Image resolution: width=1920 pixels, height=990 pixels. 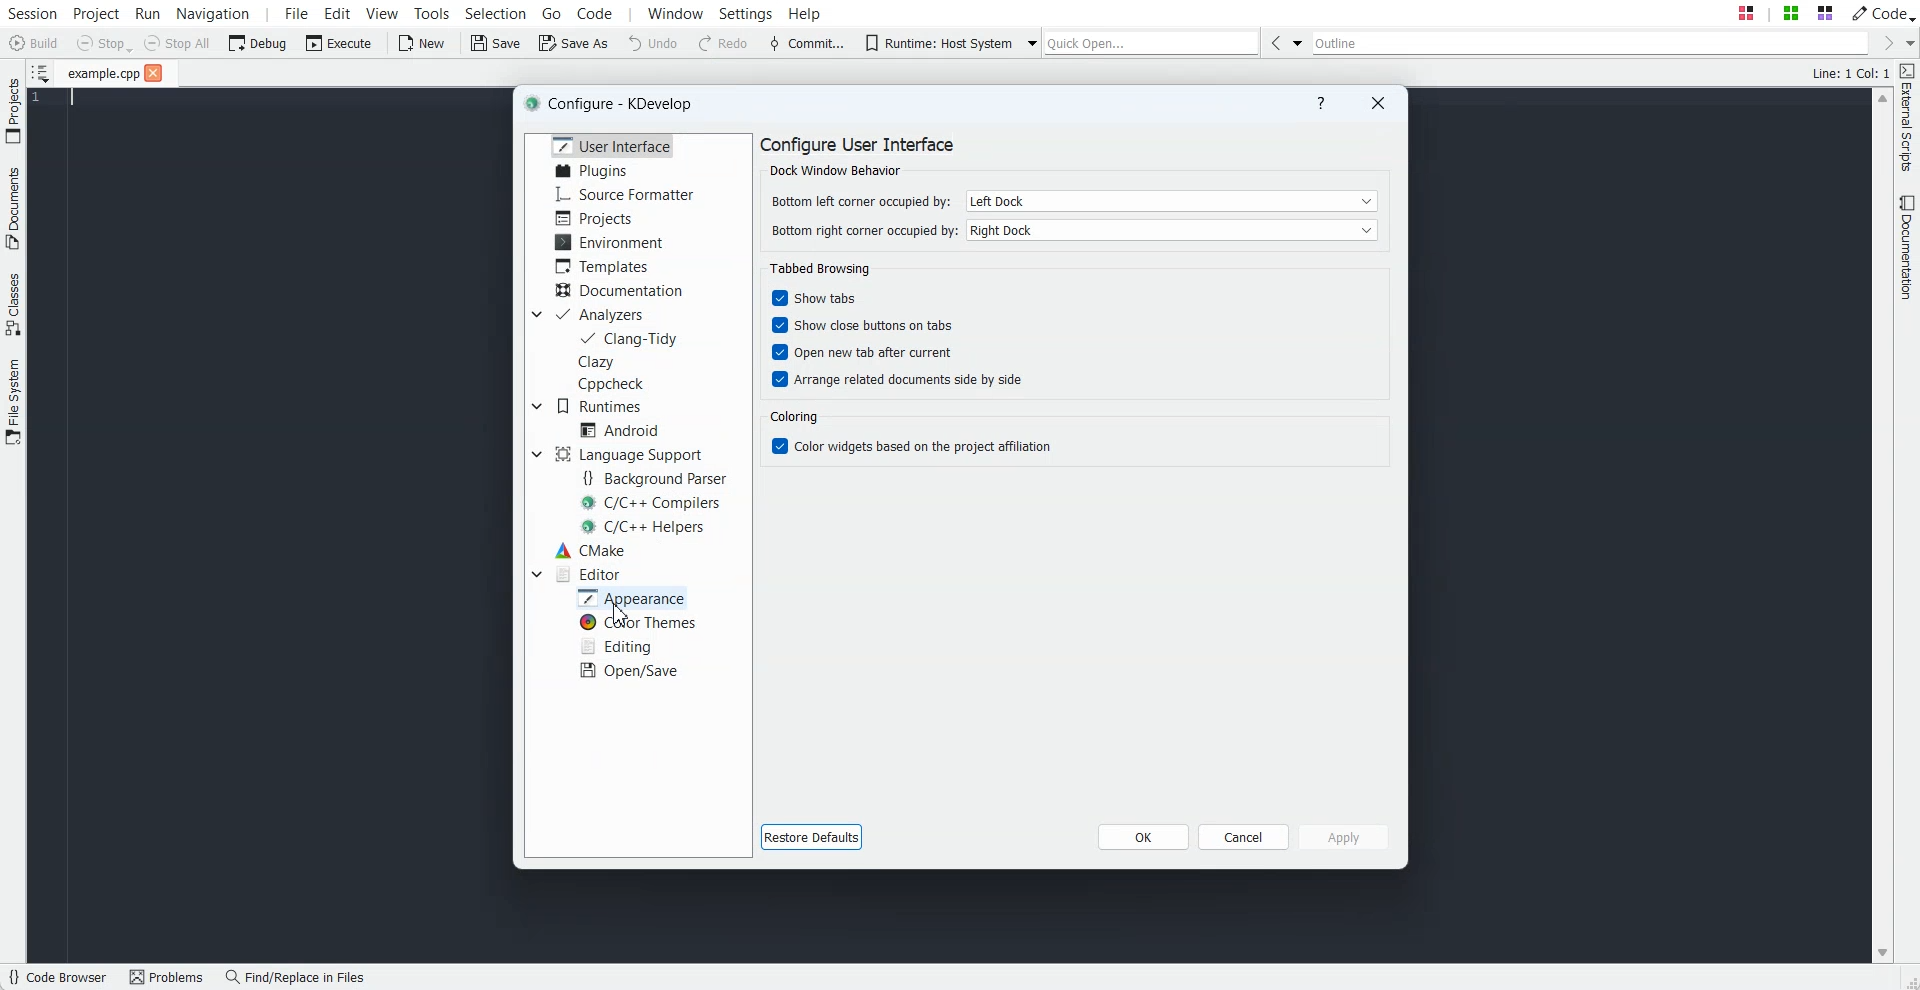 I want to click on Projects, so click(x=598, y=217).